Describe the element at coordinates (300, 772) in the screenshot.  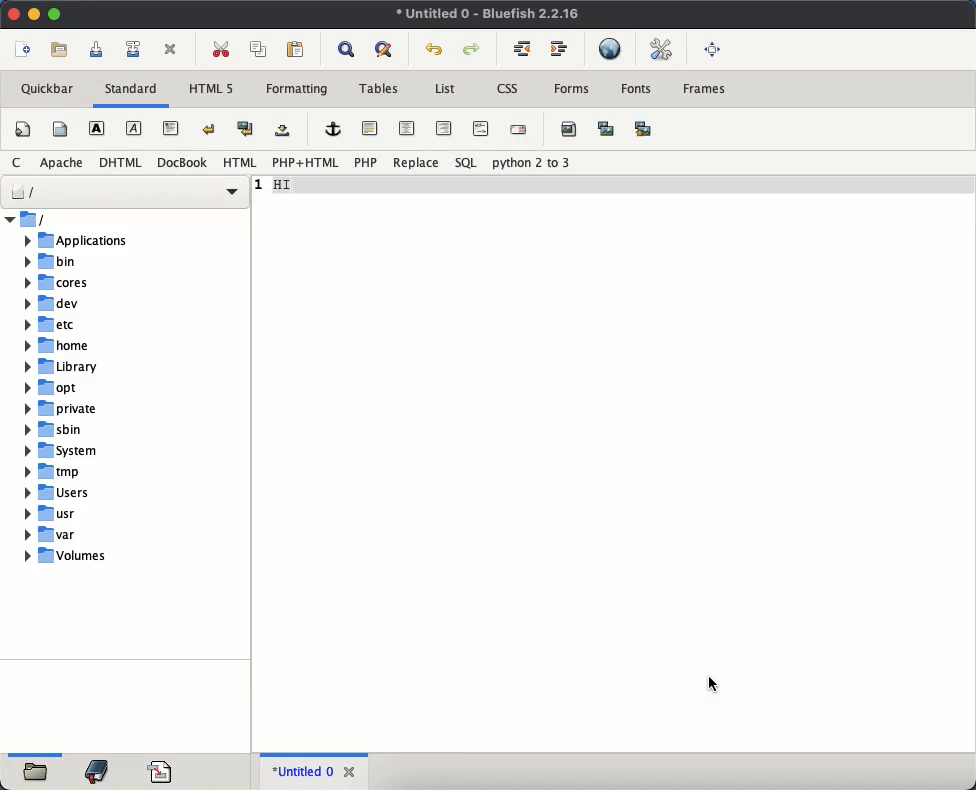
I see `untitled 0` at that location.